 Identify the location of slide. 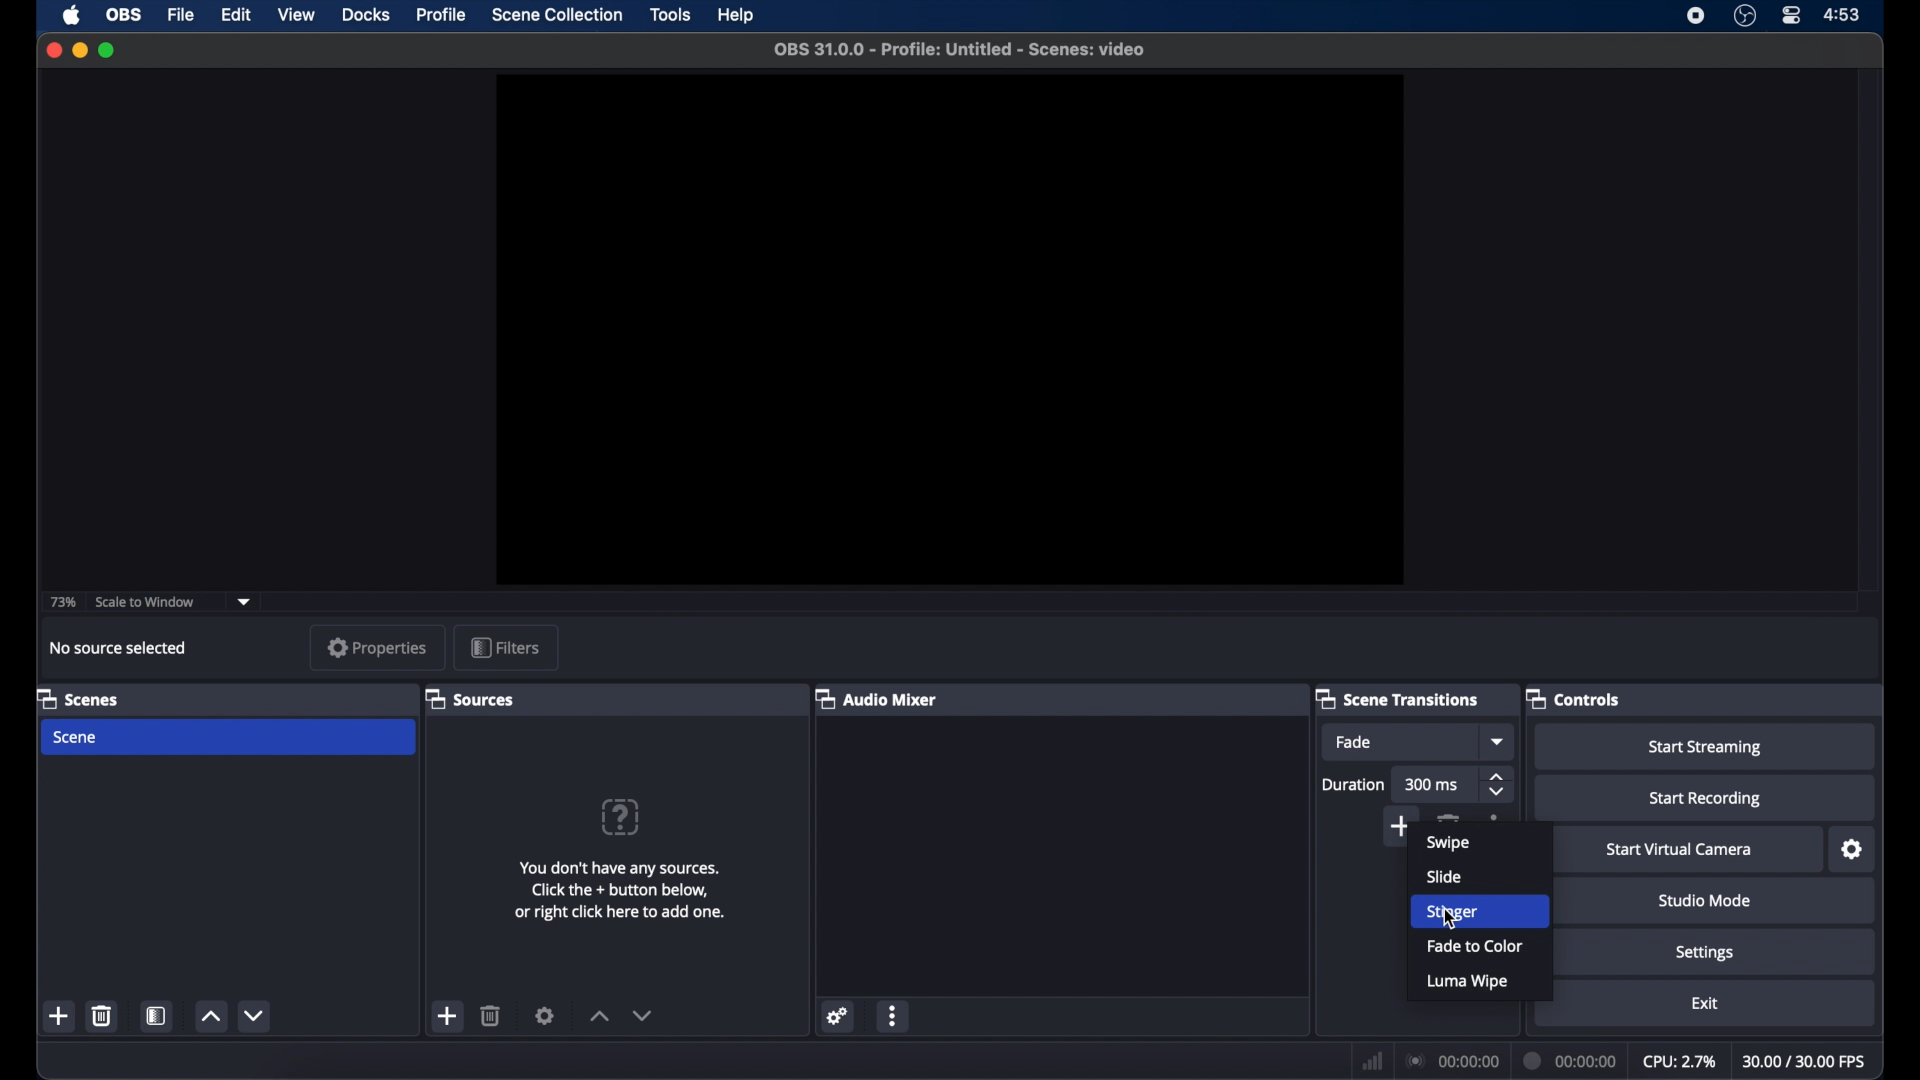
(1444, 876).